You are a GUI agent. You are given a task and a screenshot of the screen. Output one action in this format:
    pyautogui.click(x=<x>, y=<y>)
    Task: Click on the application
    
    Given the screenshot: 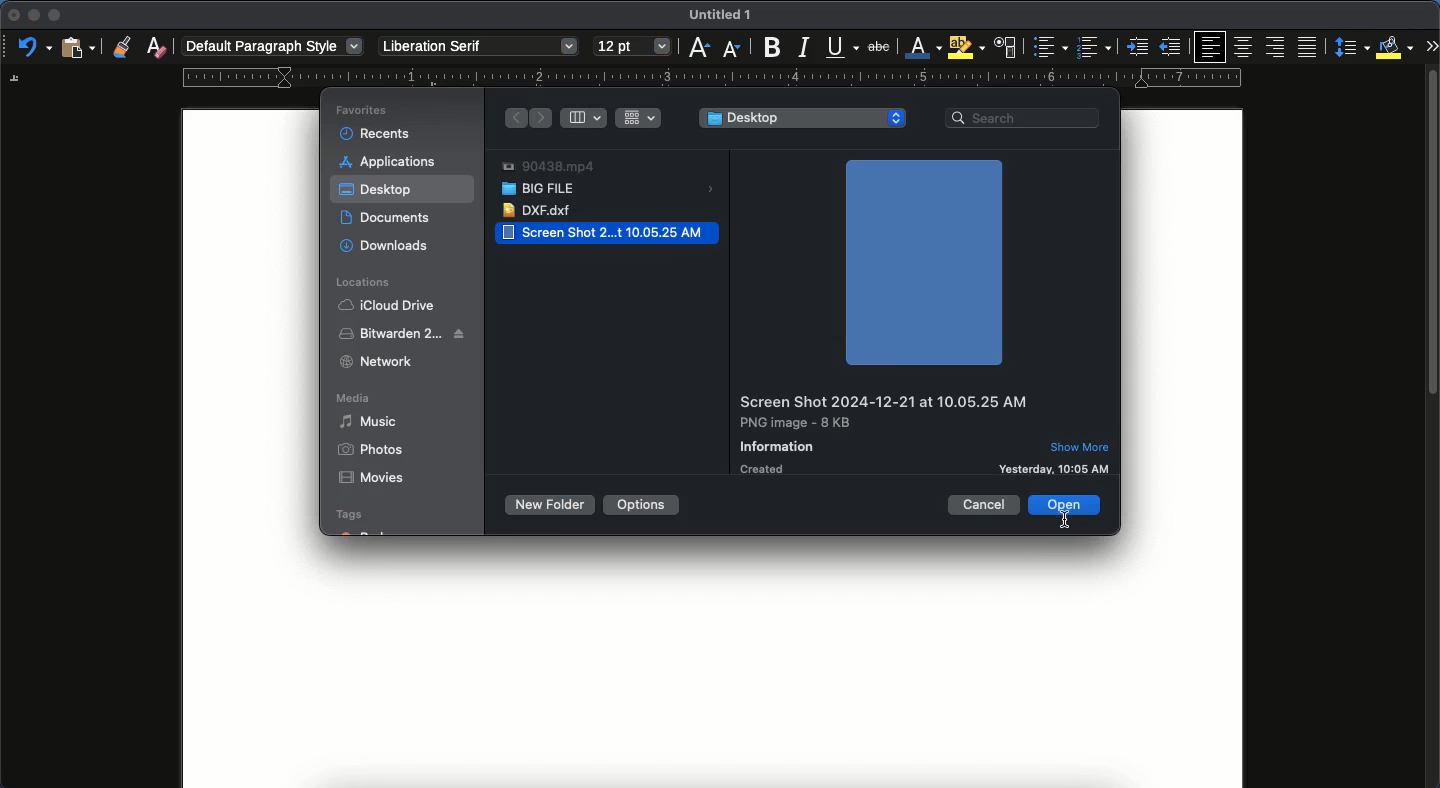 What is the action you would take?
    pyautogui.click(x=393, y=161)
    